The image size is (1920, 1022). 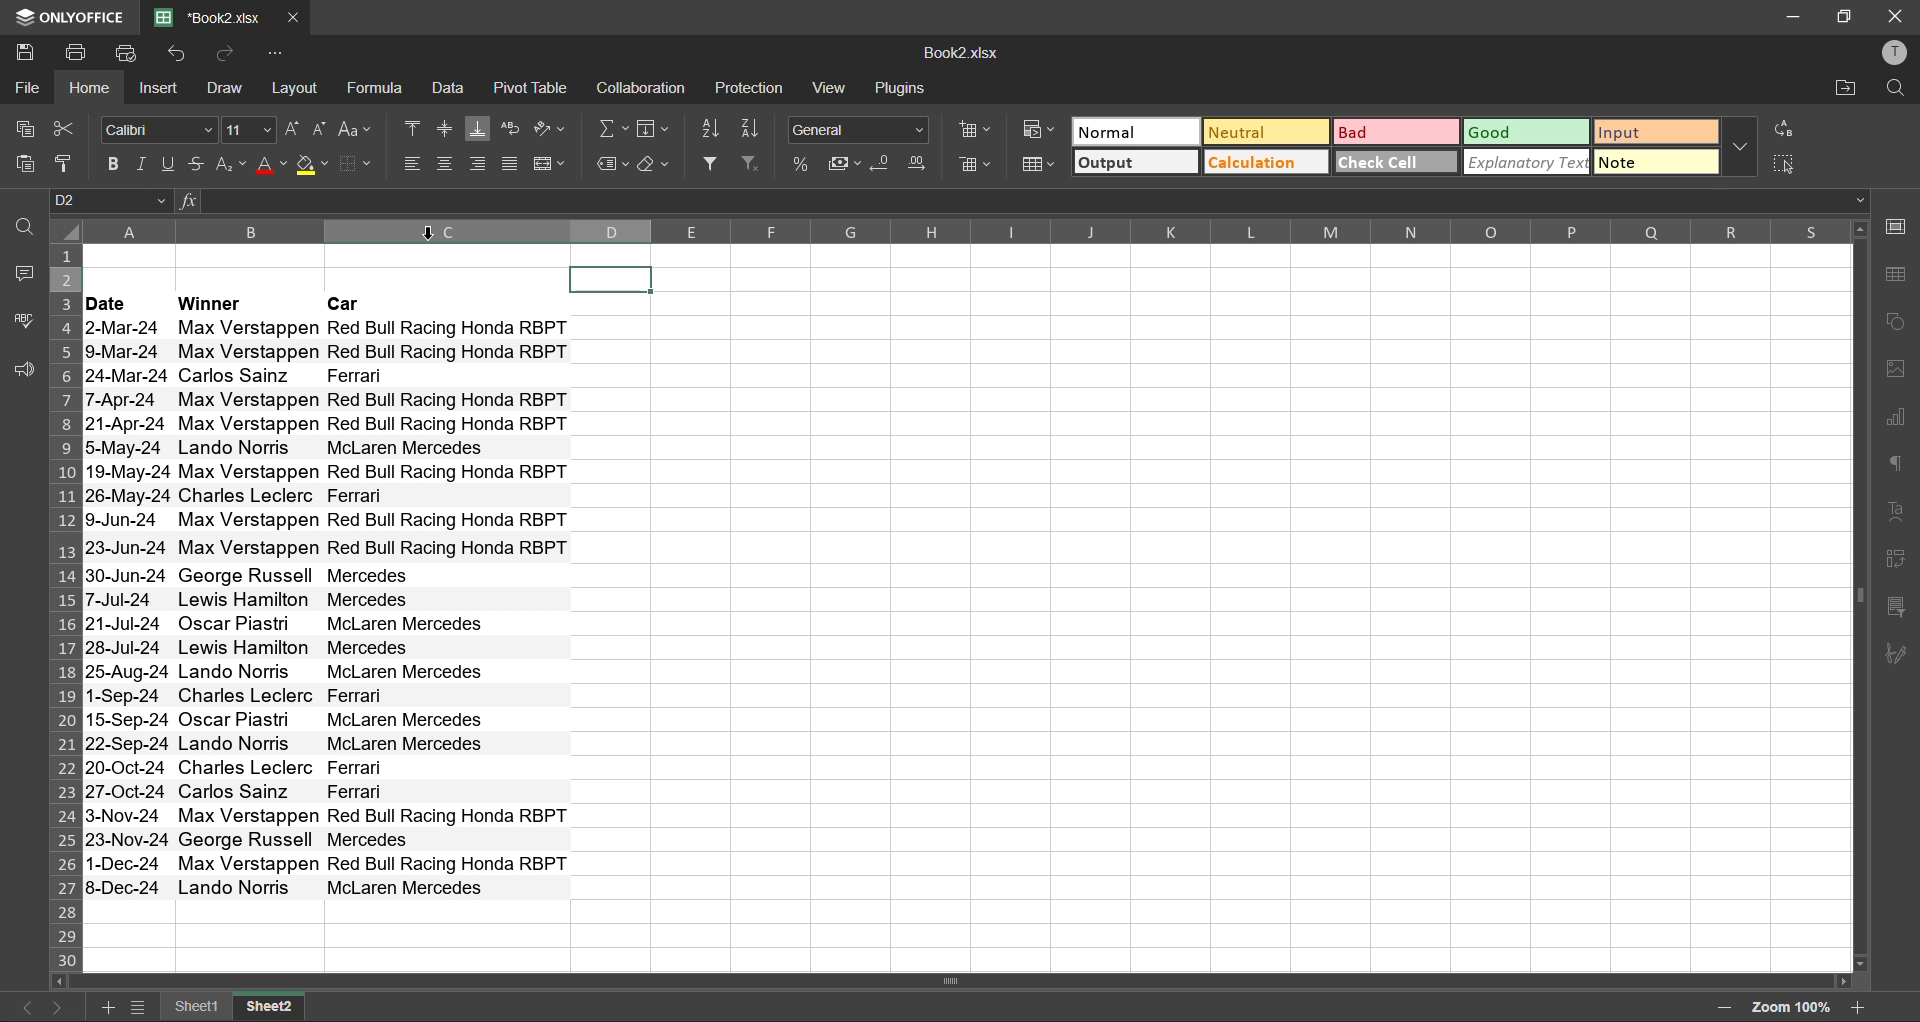 I want to click on align left, so click(x=408, y=164).